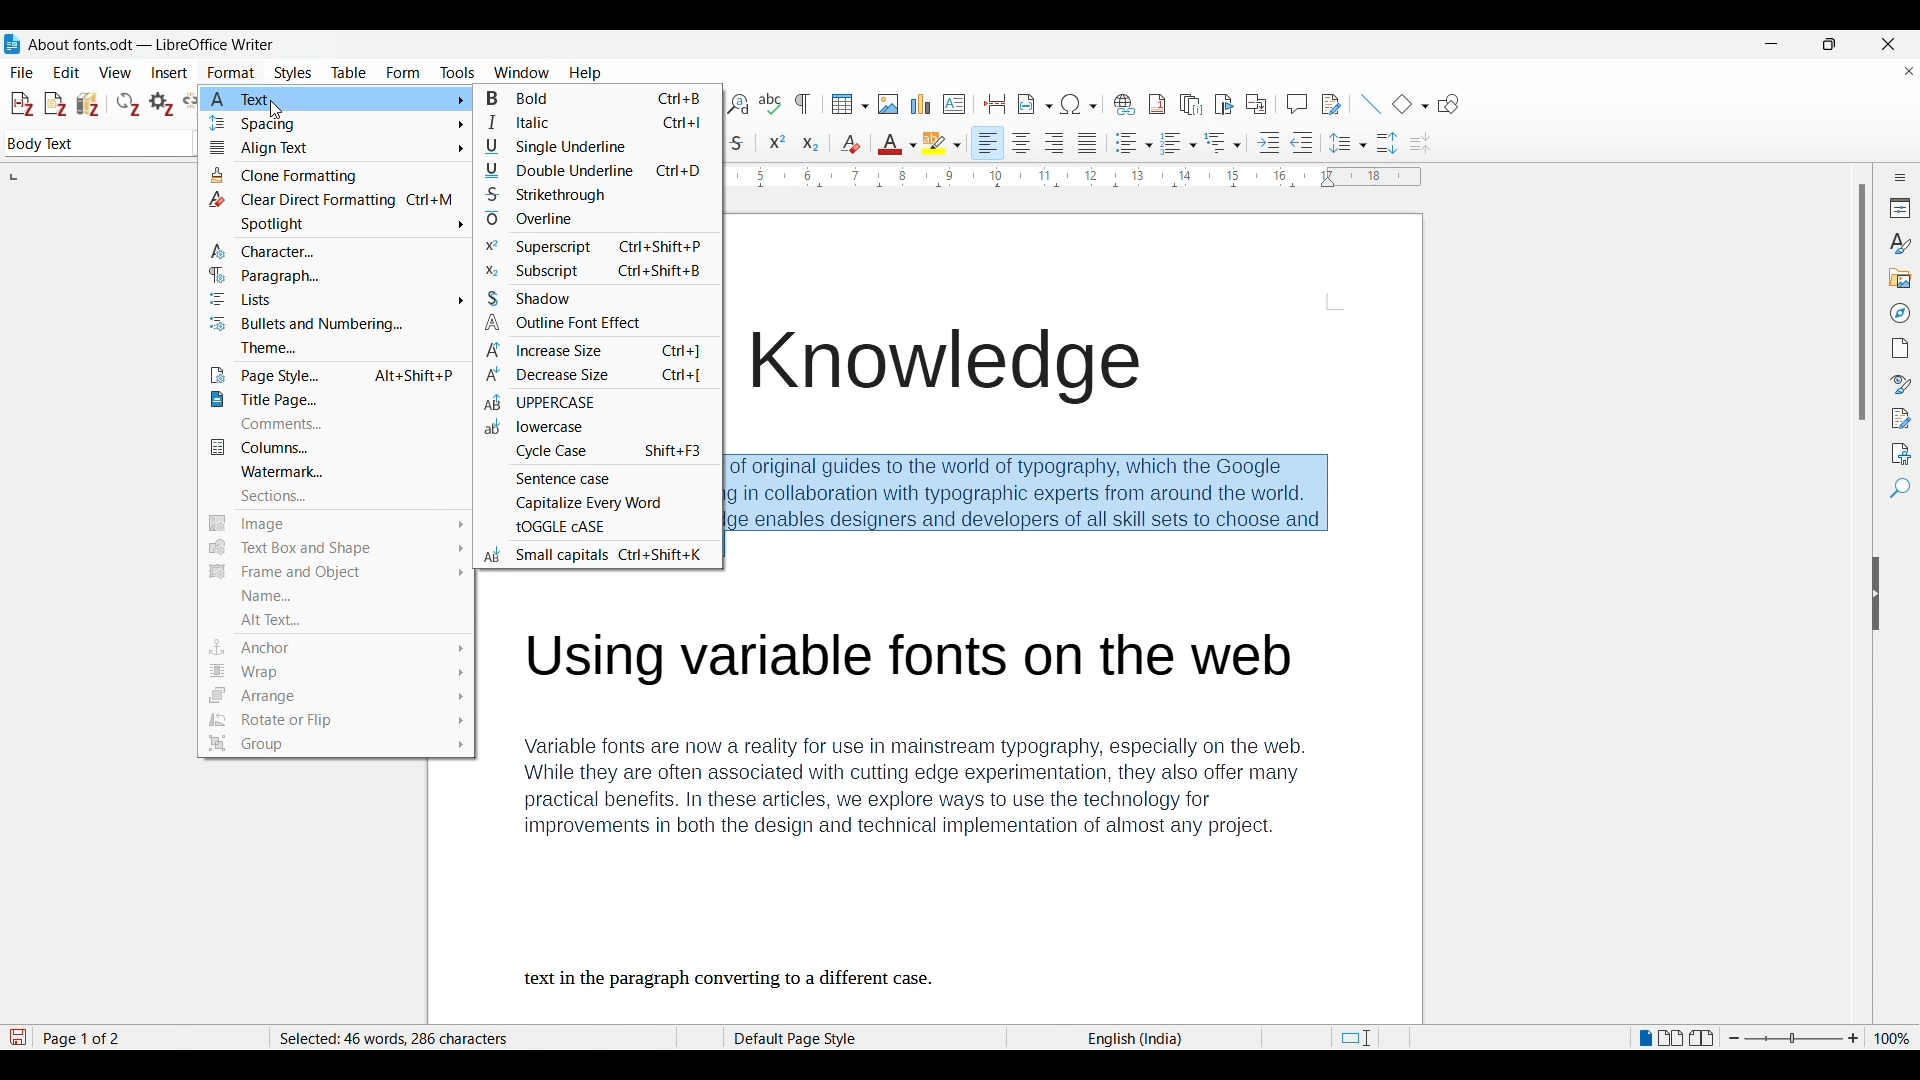 The width and height of the screenshot is (1920, 1080). What do you see at coordinates (336, 672) in the screenshot?
I see `Wrap` at bounding box center [336, 672].